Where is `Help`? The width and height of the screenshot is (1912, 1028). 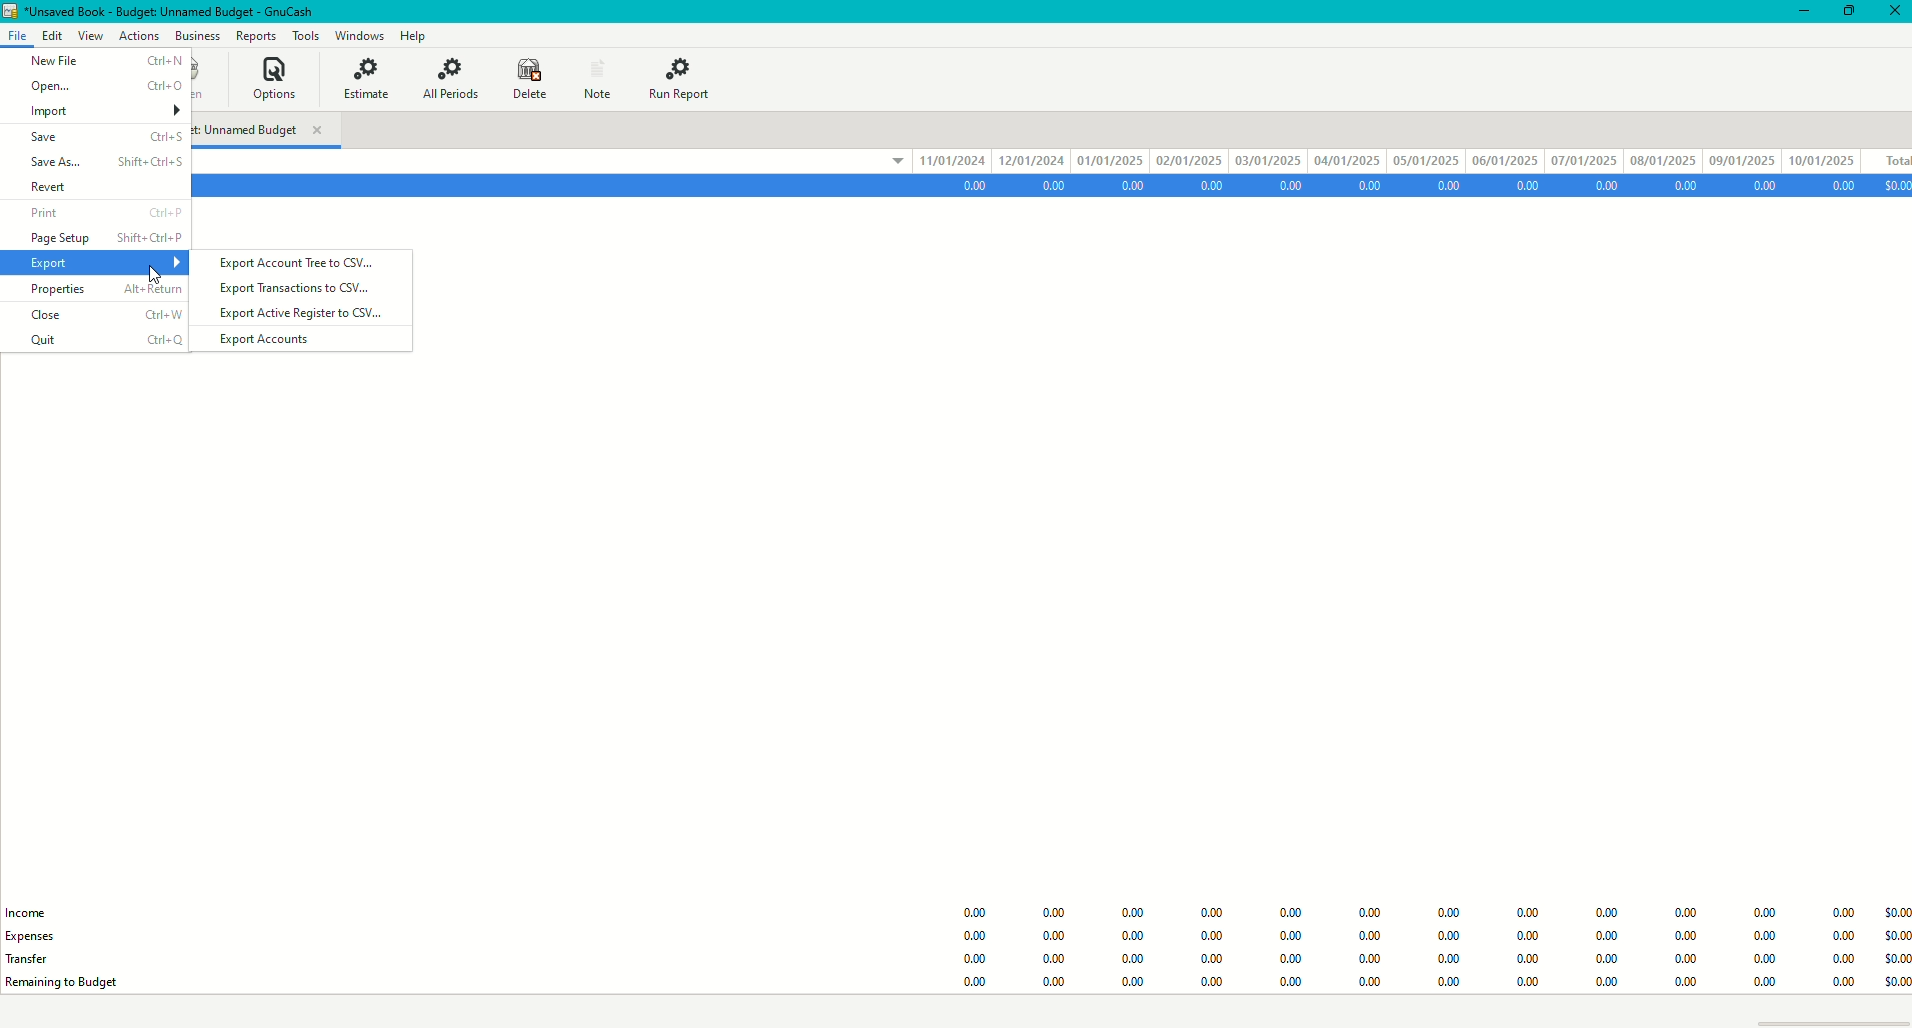 Help is located at coordinates (414, 34).